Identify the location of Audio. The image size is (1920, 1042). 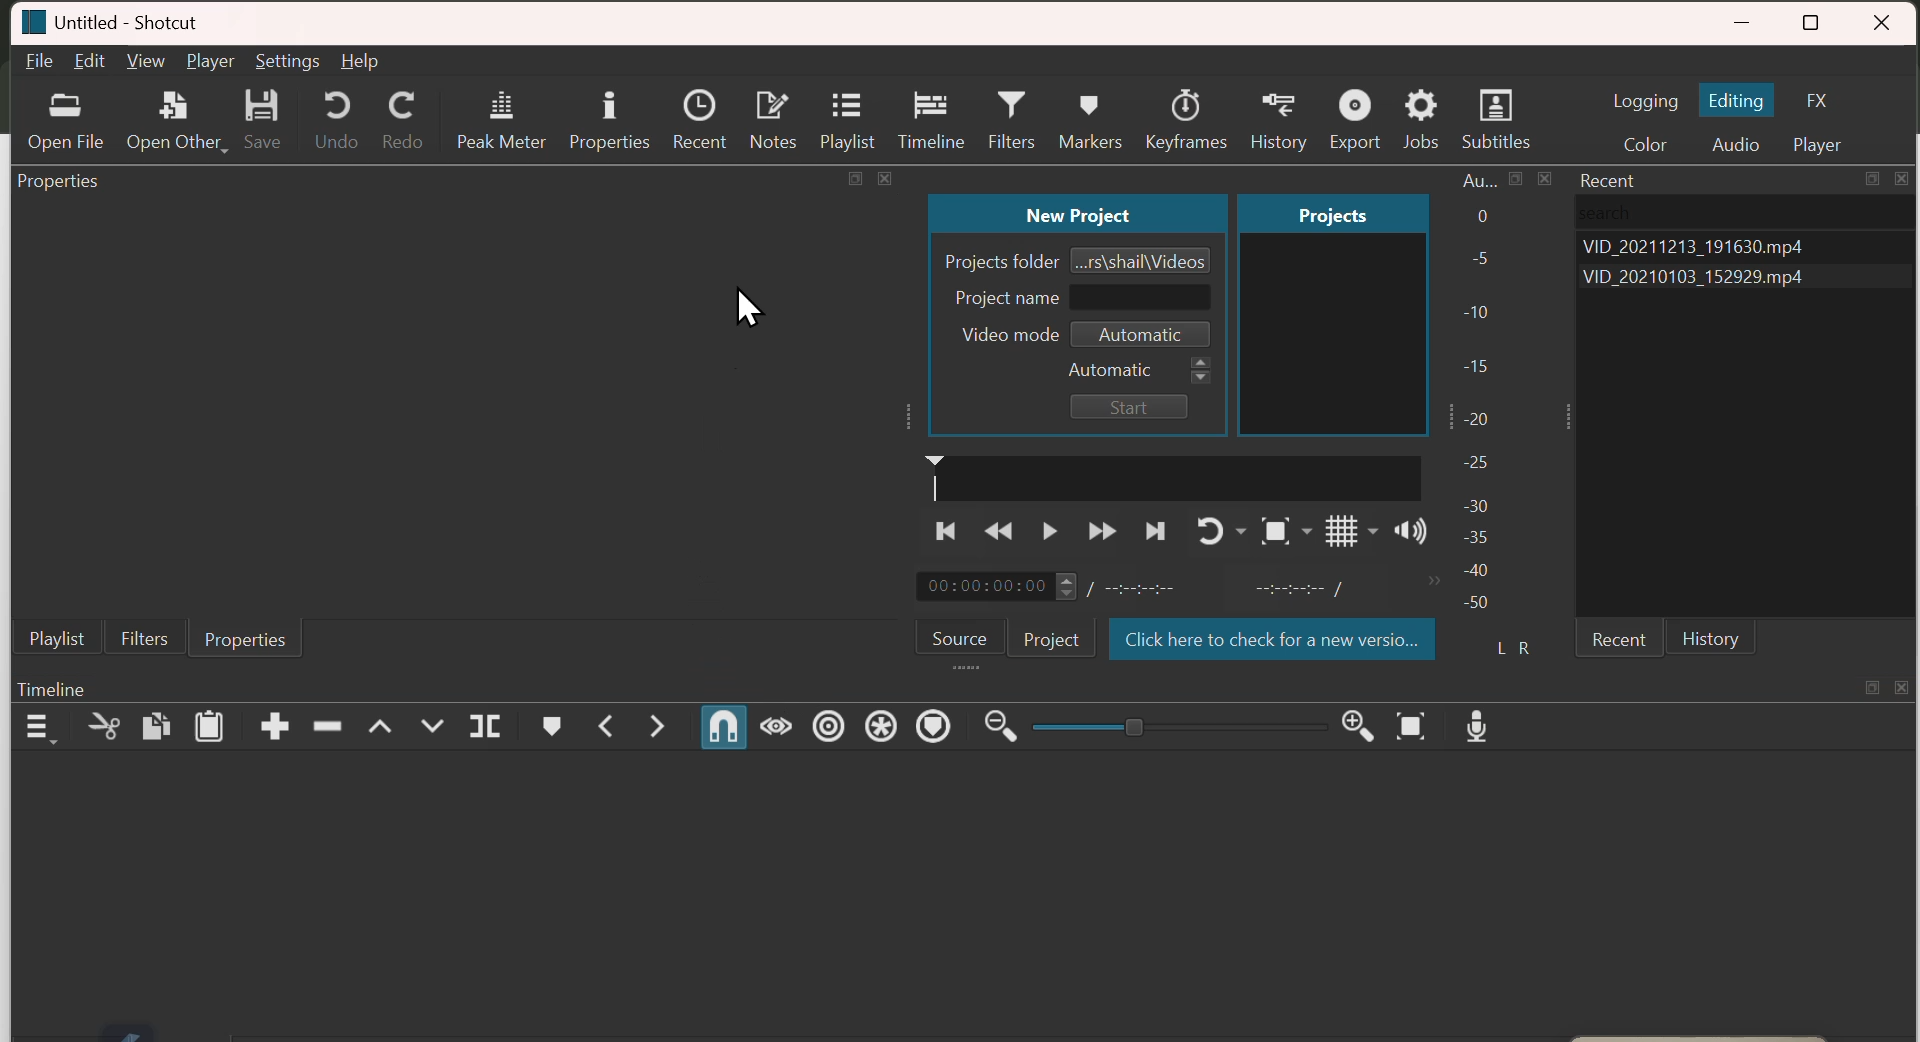
(1480, 180).